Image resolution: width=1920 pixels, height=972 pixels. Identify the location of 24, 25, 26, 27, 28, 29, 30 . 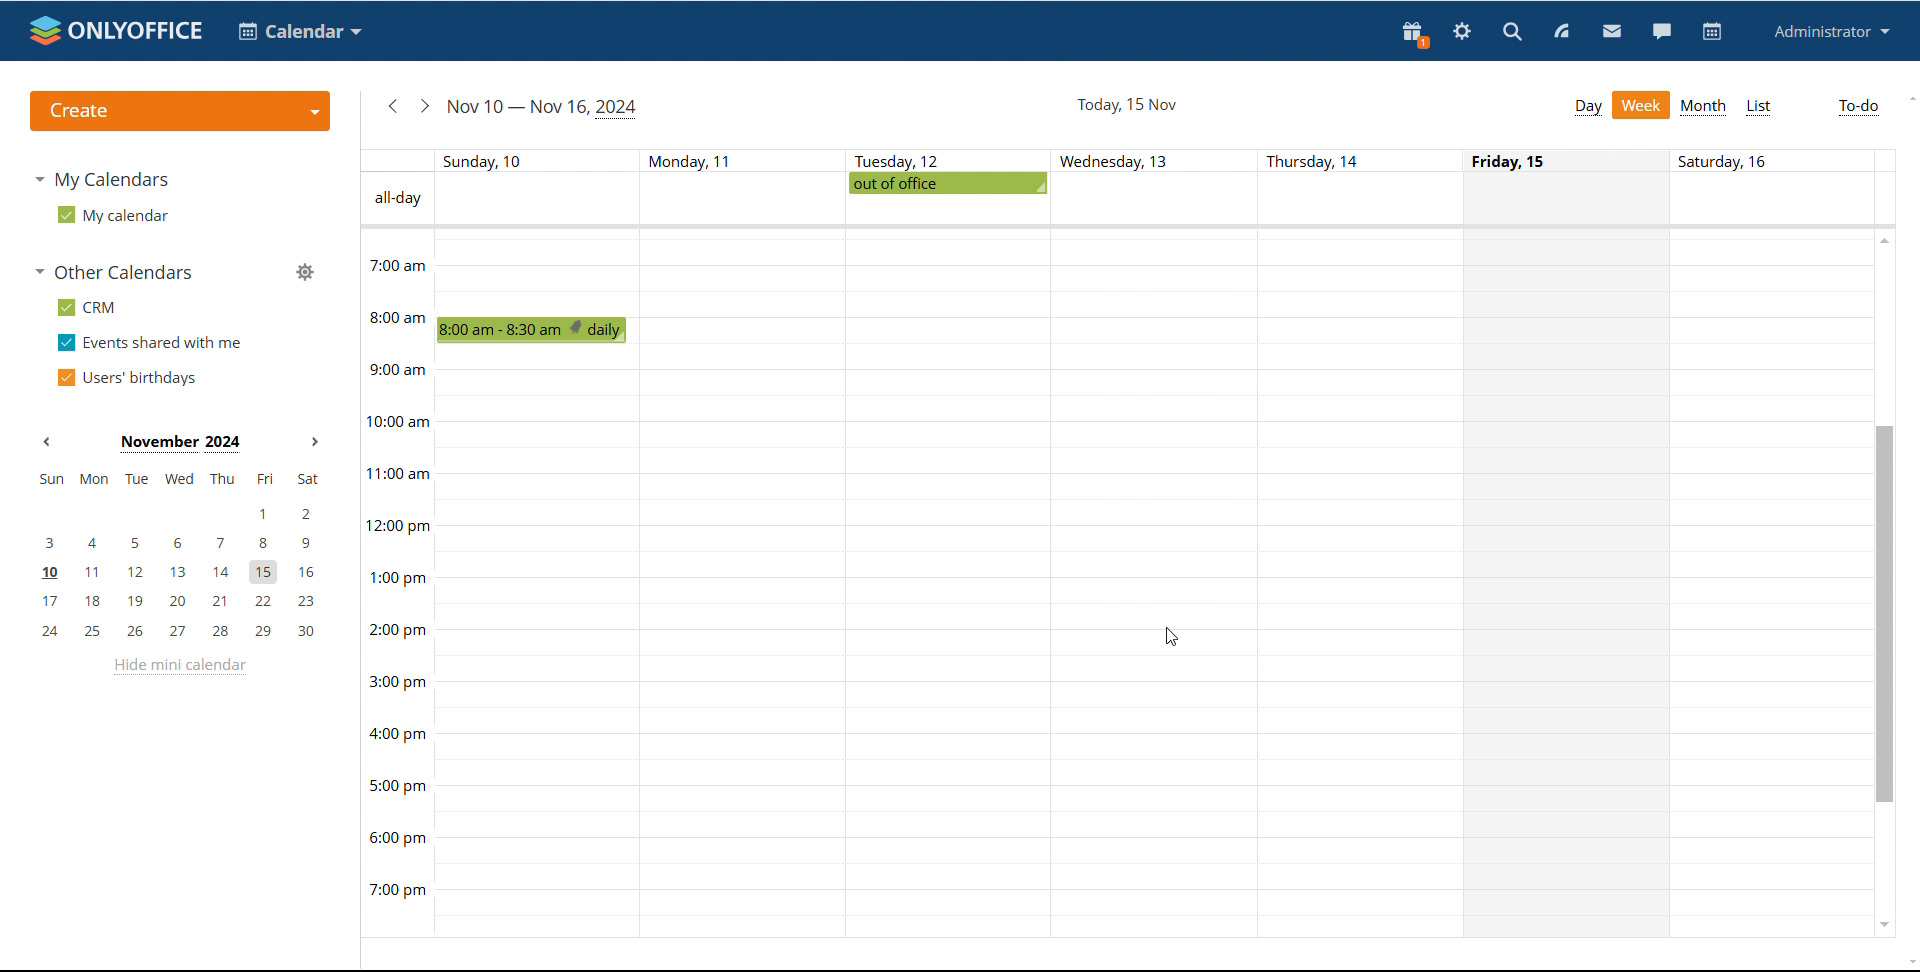
(186, 632).